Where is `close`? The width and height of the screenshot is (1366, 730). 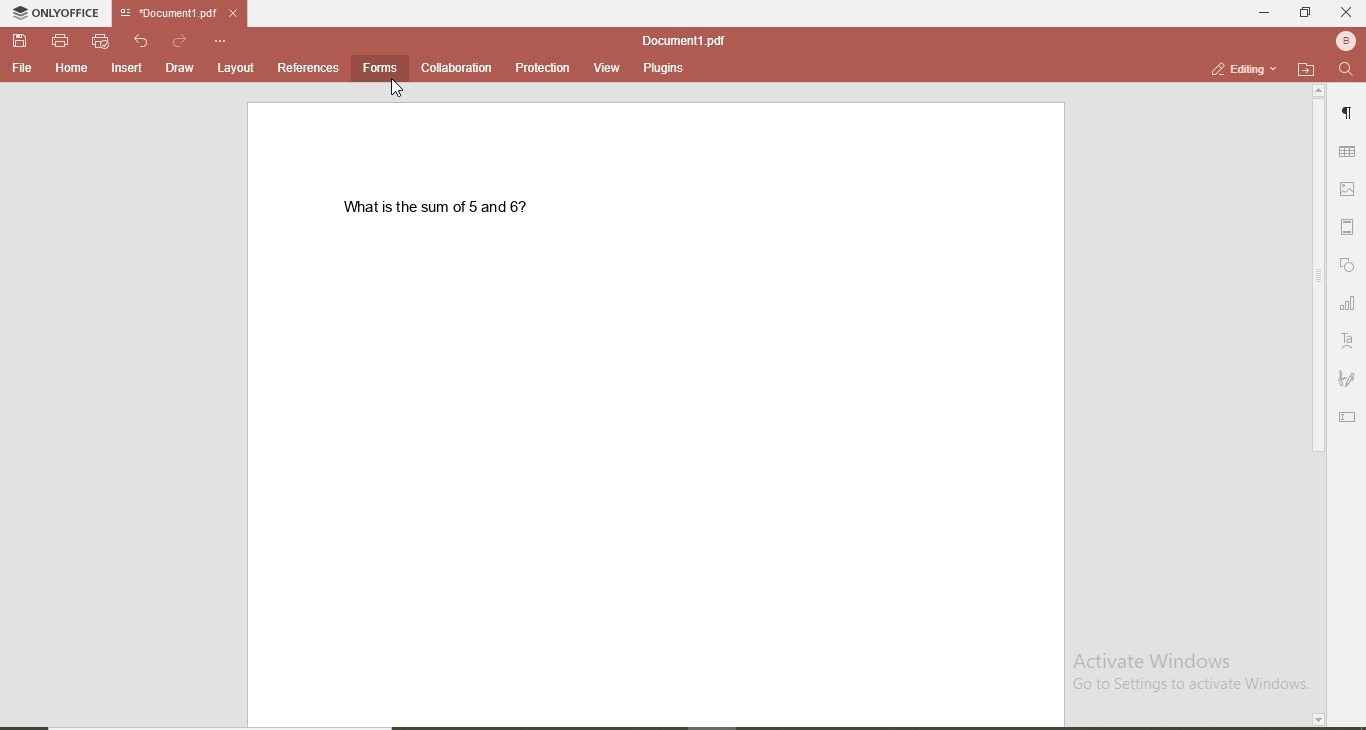
close is located at coordinates (1347, 11).